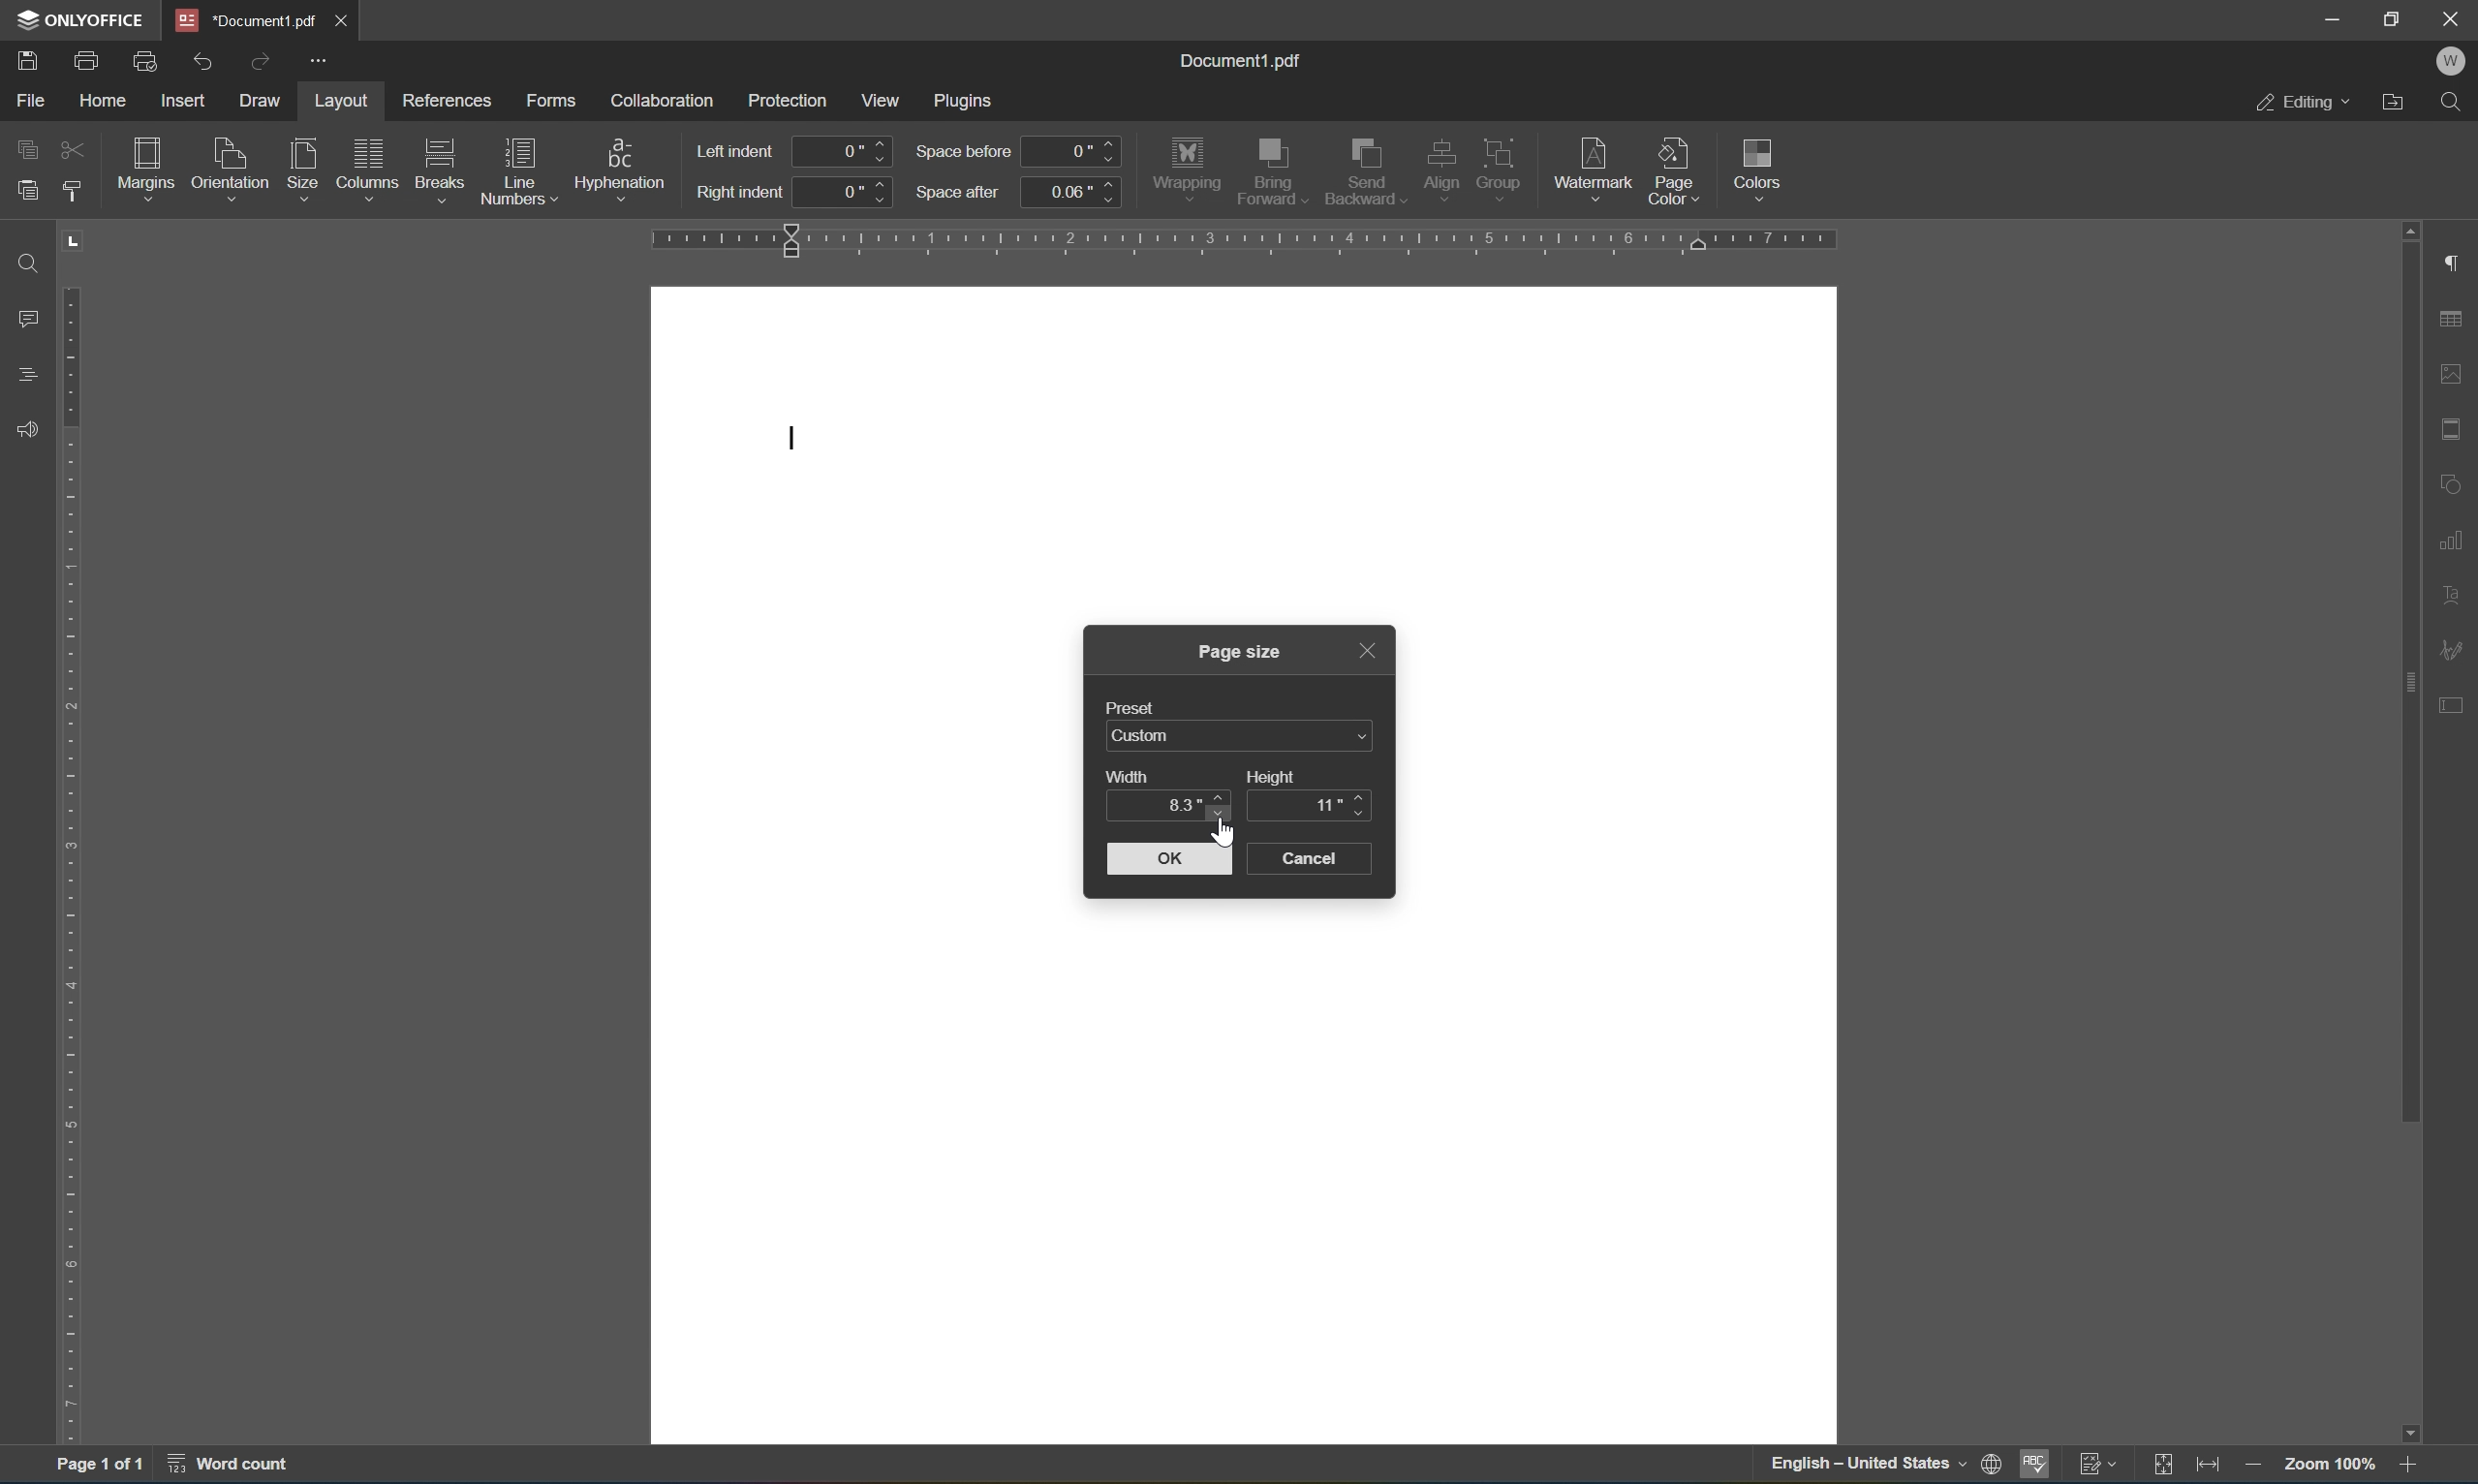  Describe the element at coordinates (265, 58) in the screenshot. I see `redo` at that location.